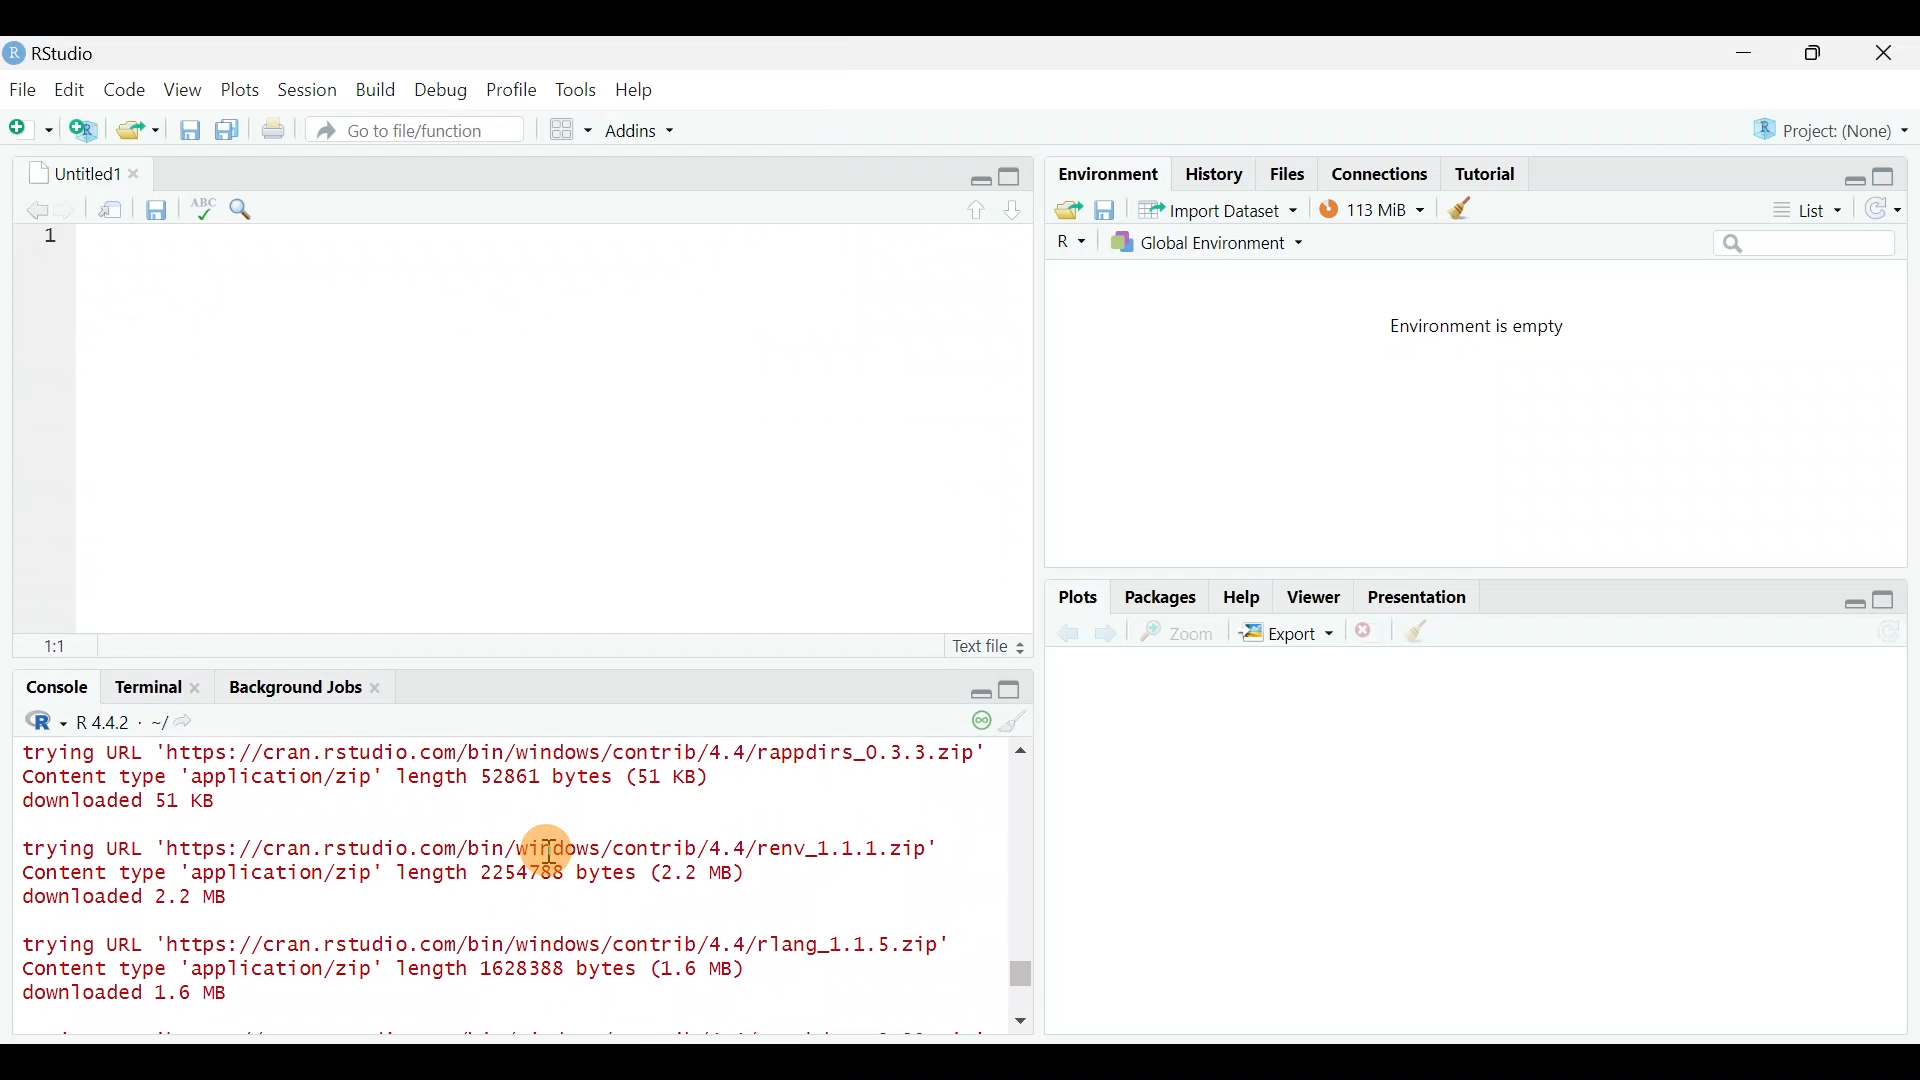 Image resolution: width=1920 pixels, height=1080 pixels. What do you see at coordinates (1421, 598) in the screenshot?
I see `Presentation` at bounding box center [1421, 598].